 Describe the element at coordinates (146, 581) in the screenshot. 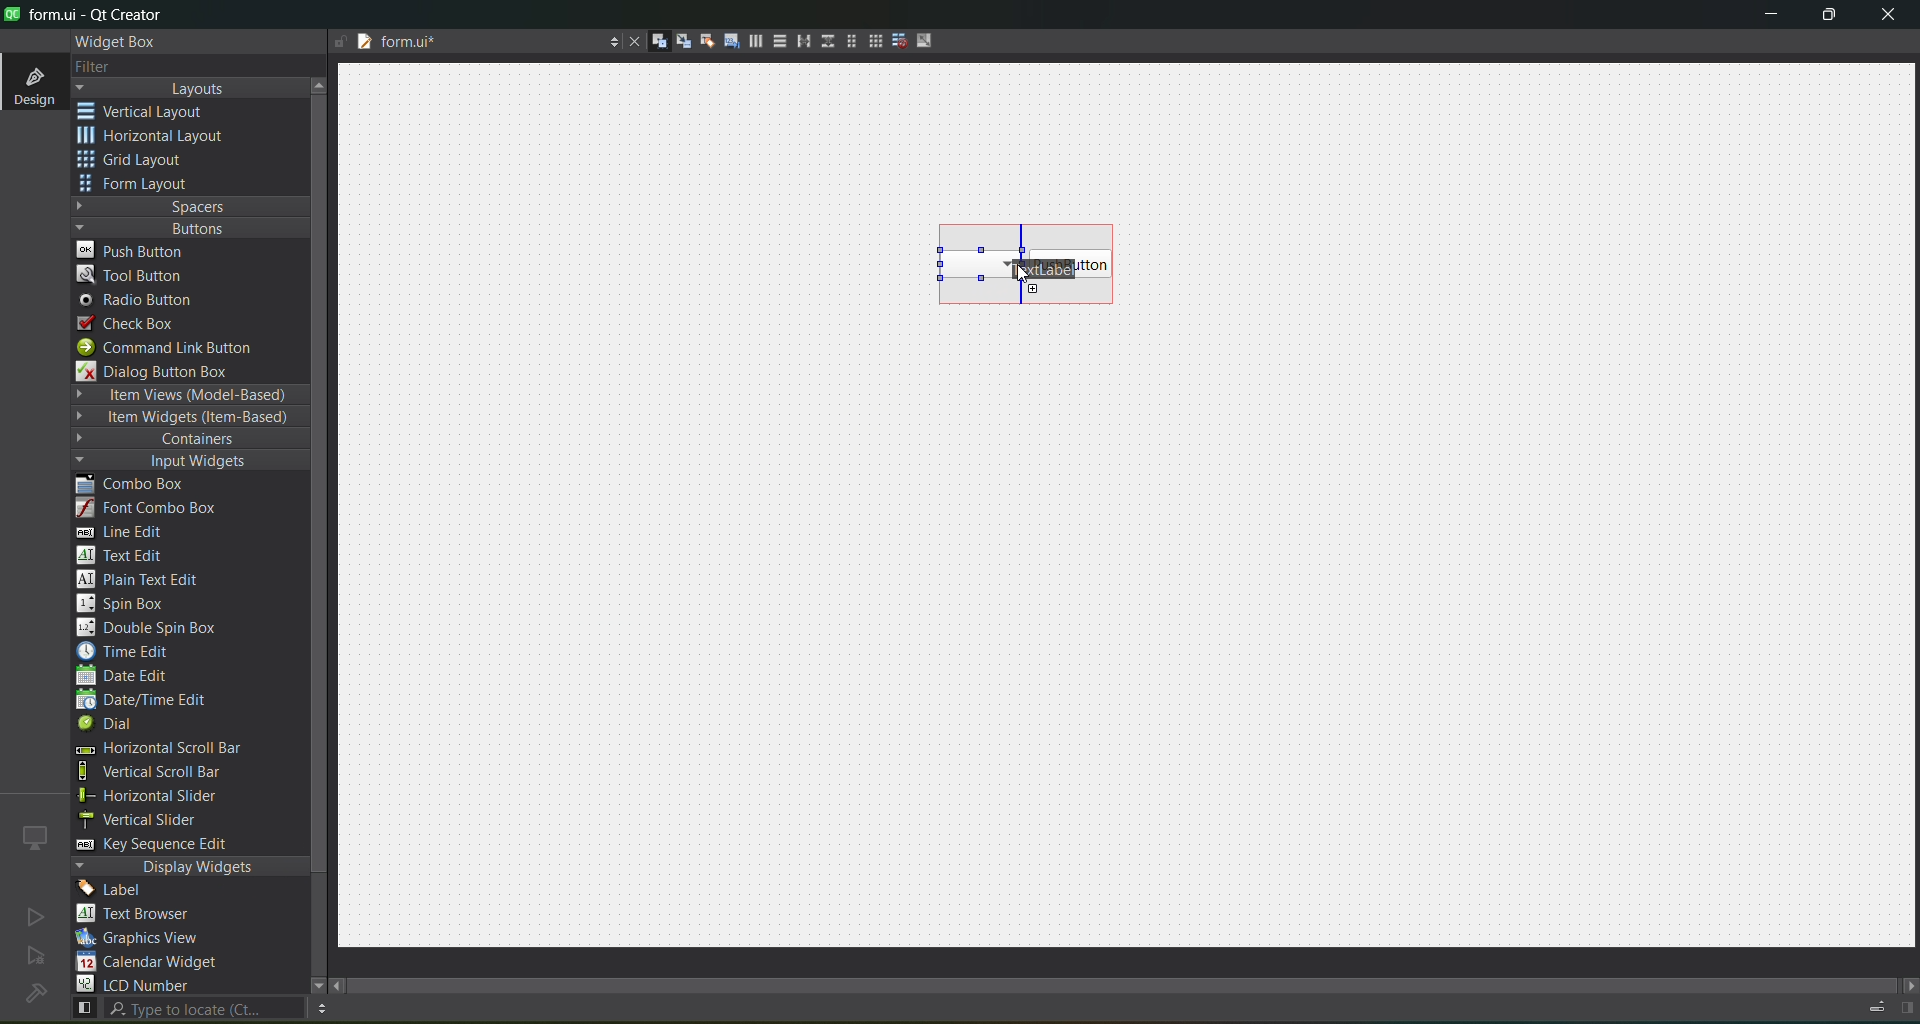

I see `plain text edit` at that location.